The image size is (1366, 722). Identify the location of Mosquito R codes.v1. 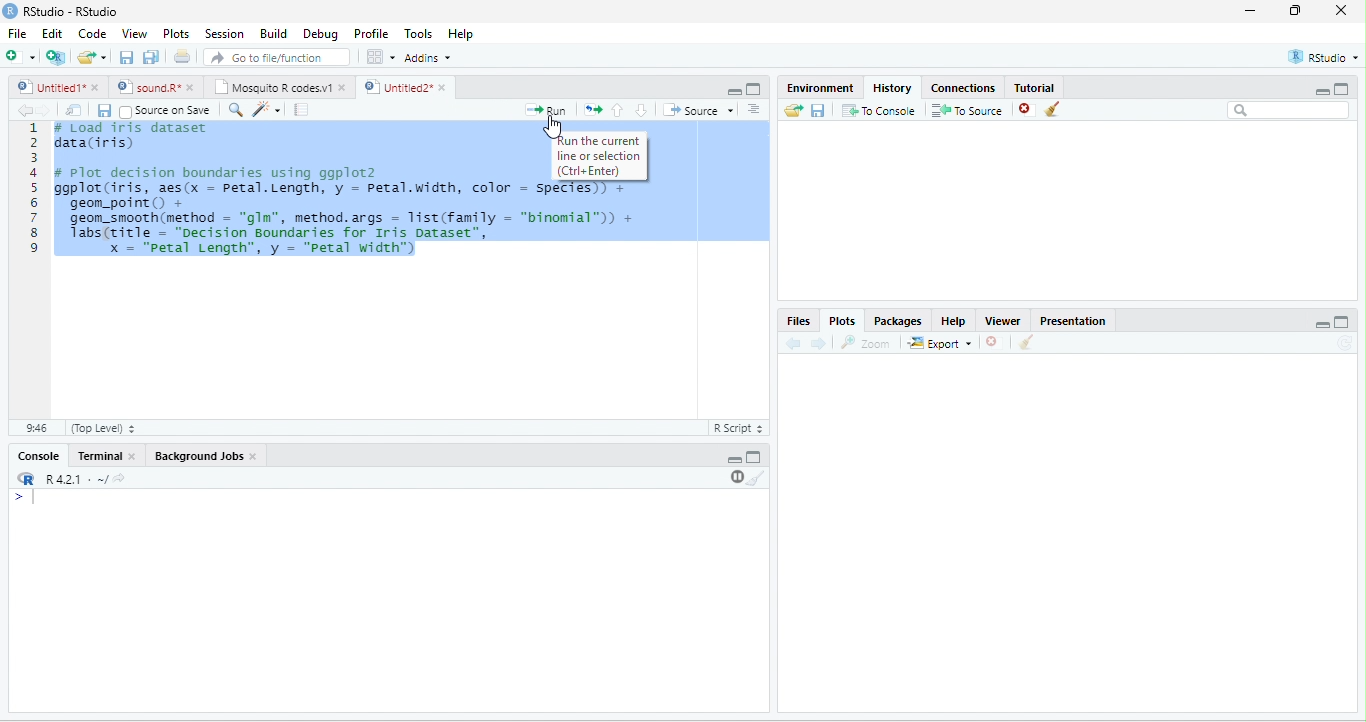
(271, 87).